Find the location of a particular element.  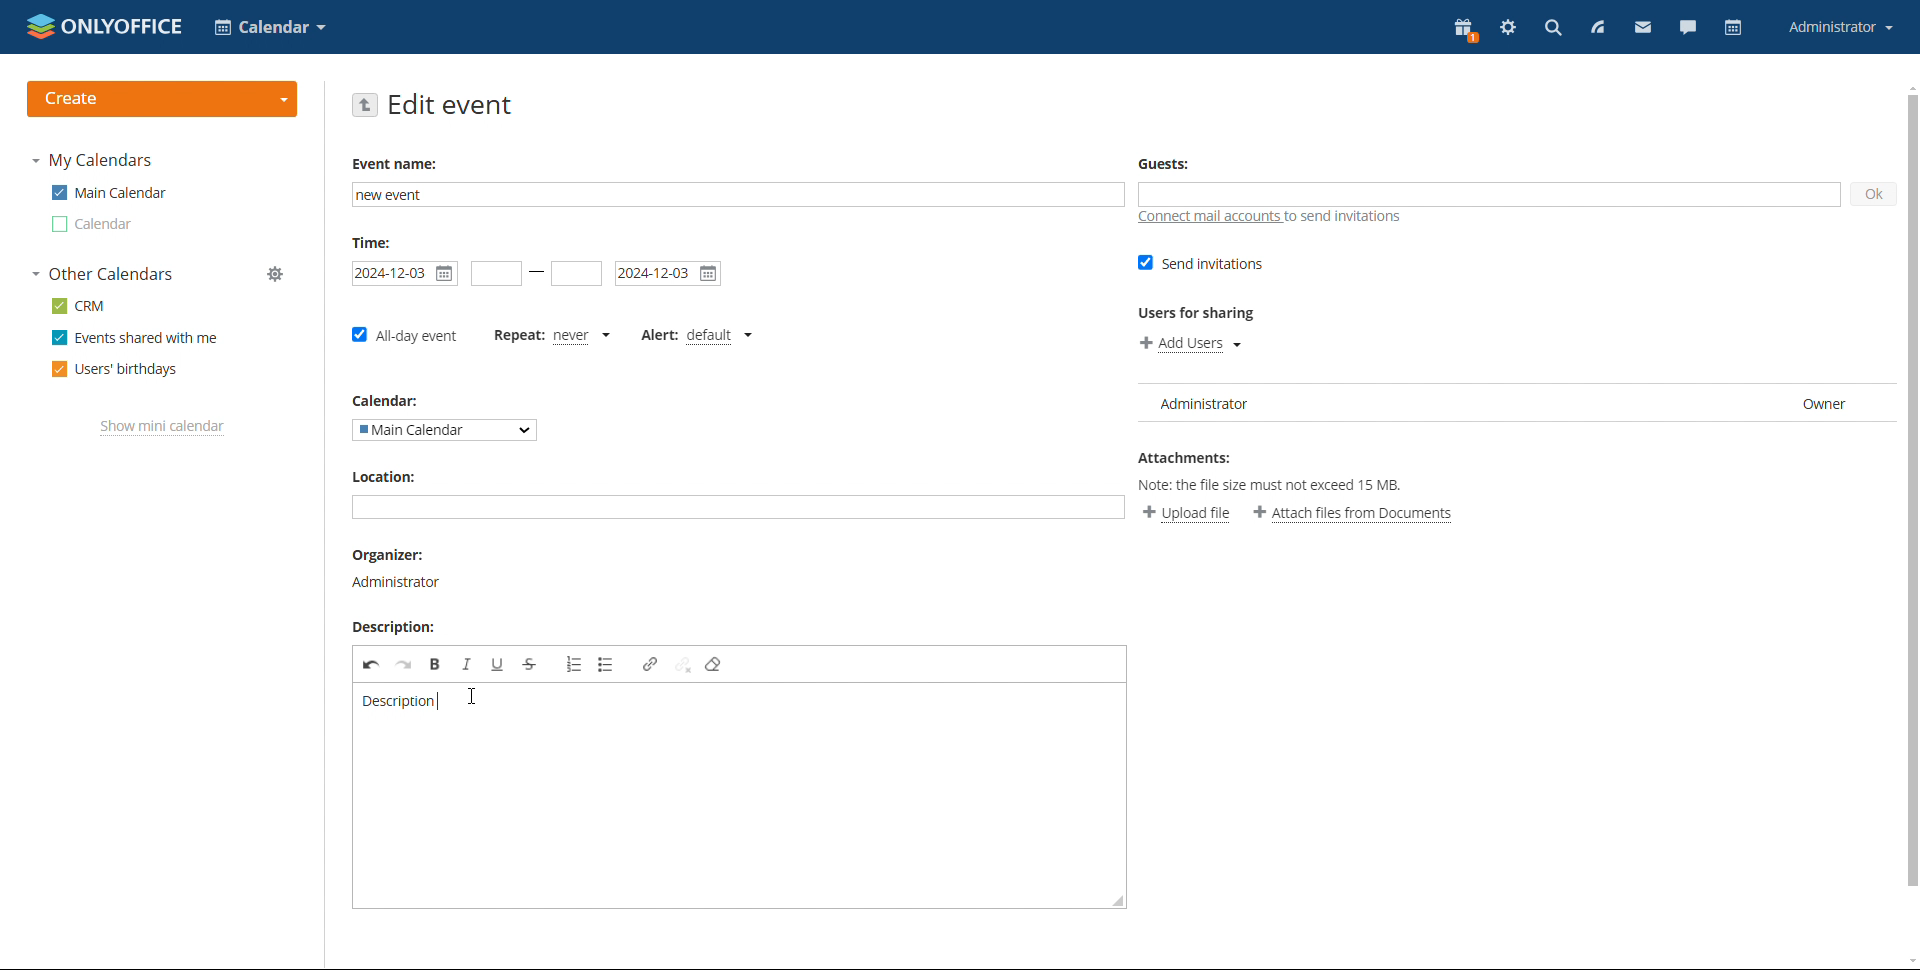

Time: is located at coordinates (376, 242).